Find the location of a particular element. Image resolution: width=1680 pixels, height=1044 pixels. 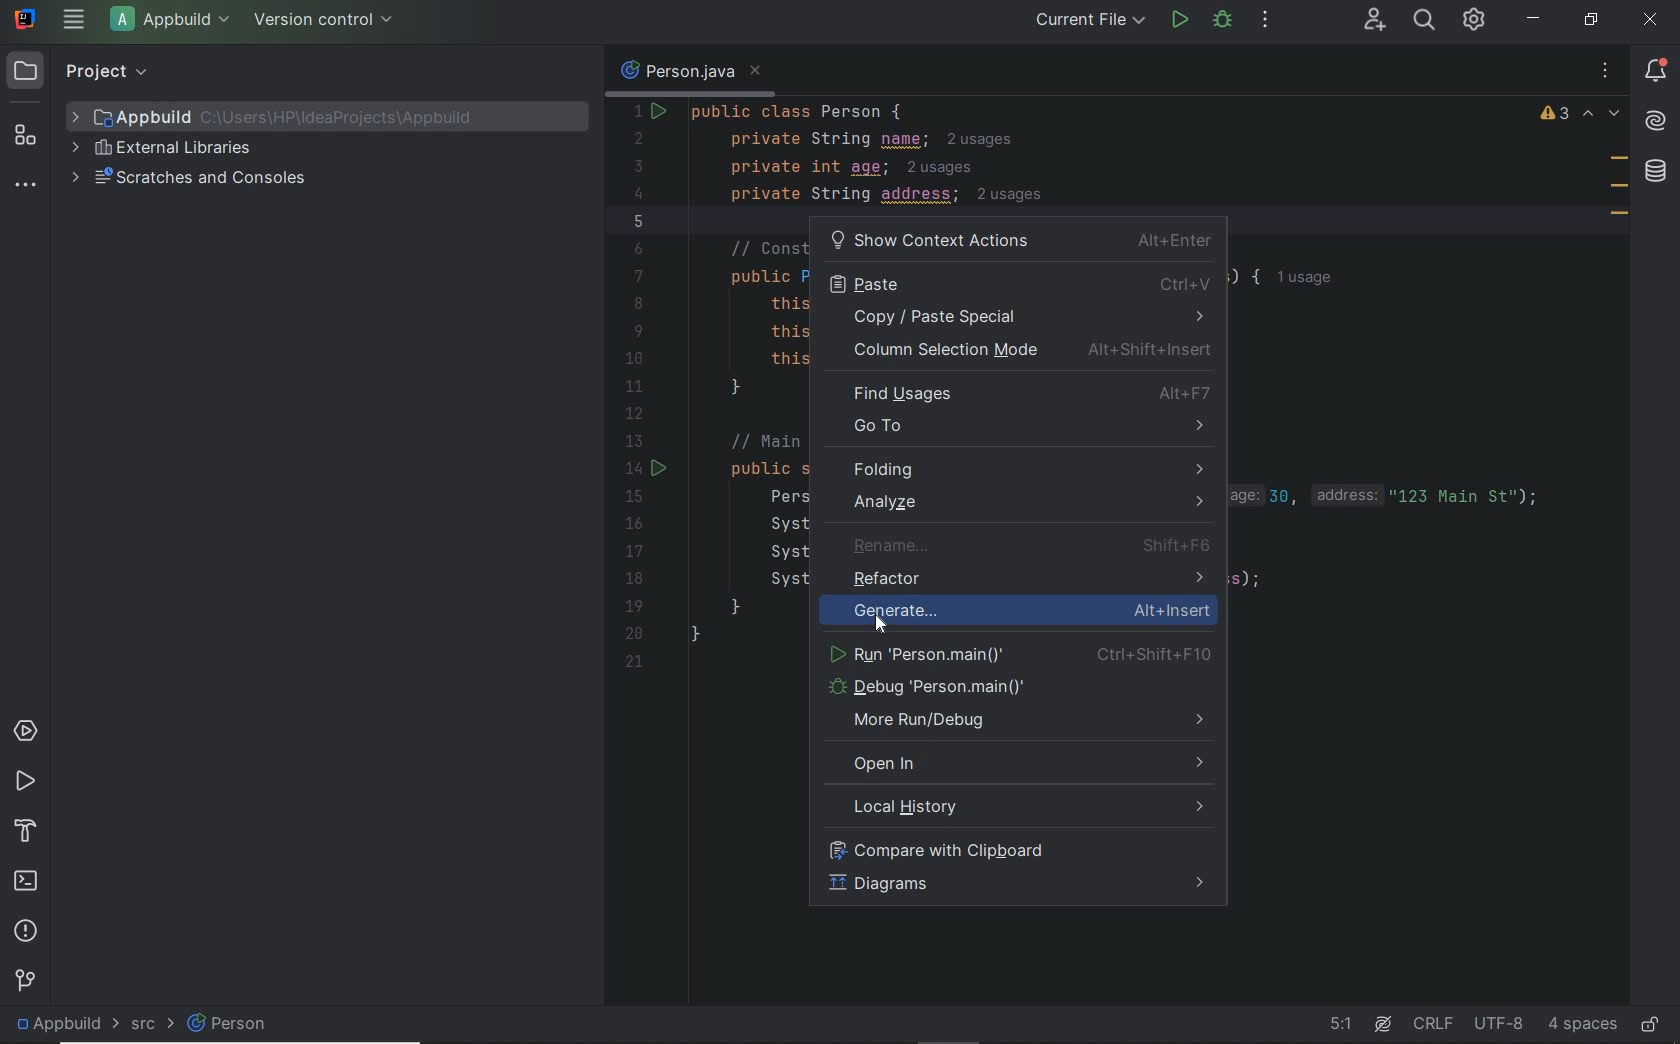

src is located at coordinates (139, 1027).